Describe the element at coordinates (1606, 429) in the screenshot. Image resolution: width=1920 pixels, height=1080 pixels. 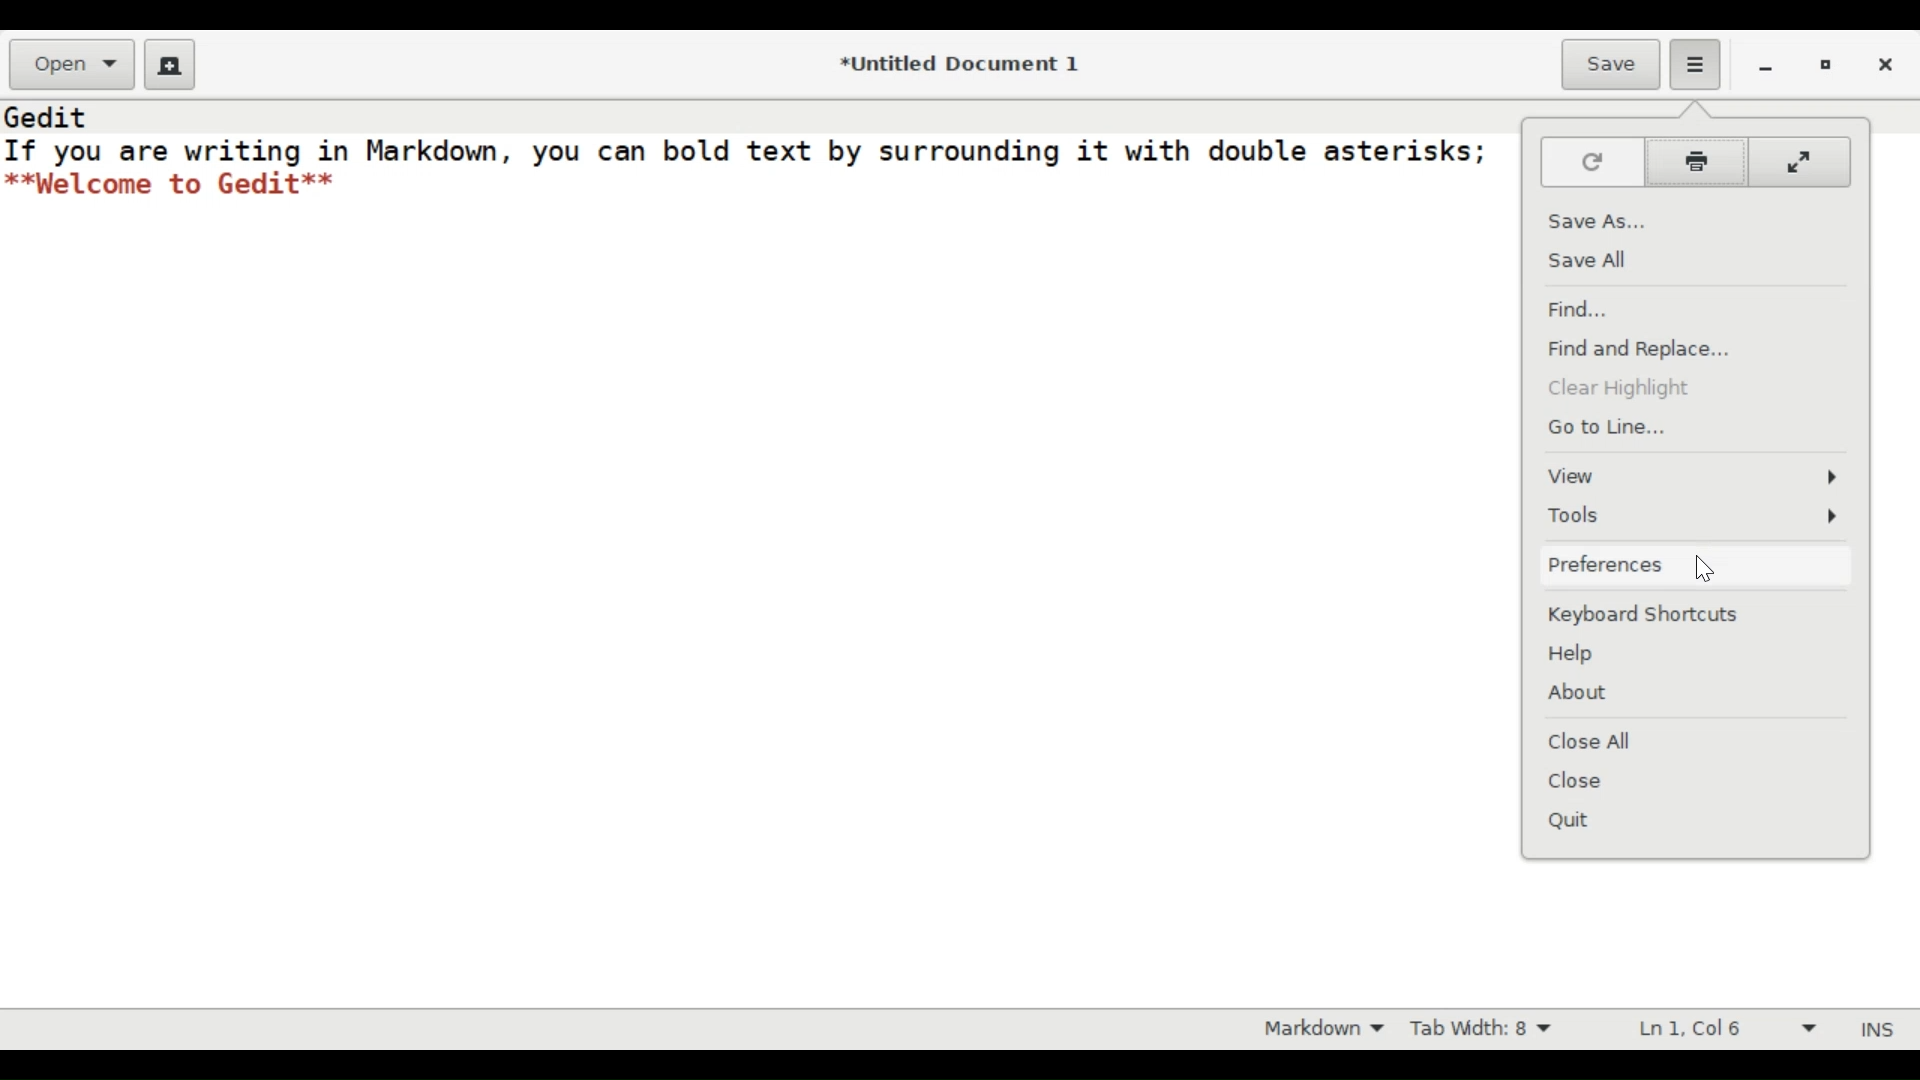
I see `Go to Line` at that location.